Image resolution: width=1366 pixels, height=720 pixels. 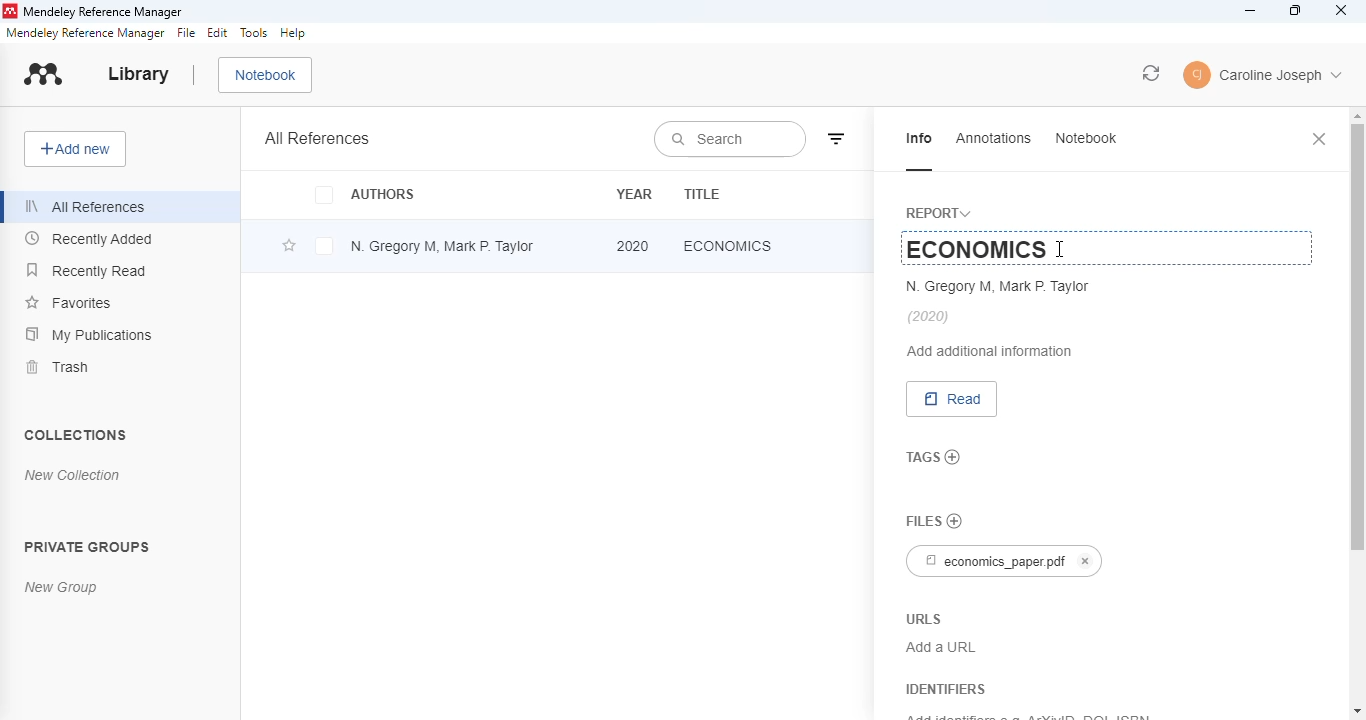 What do you see at coordinates (633, 246) in the screenshot?
I see `2020` at bounding box center [633, 246].